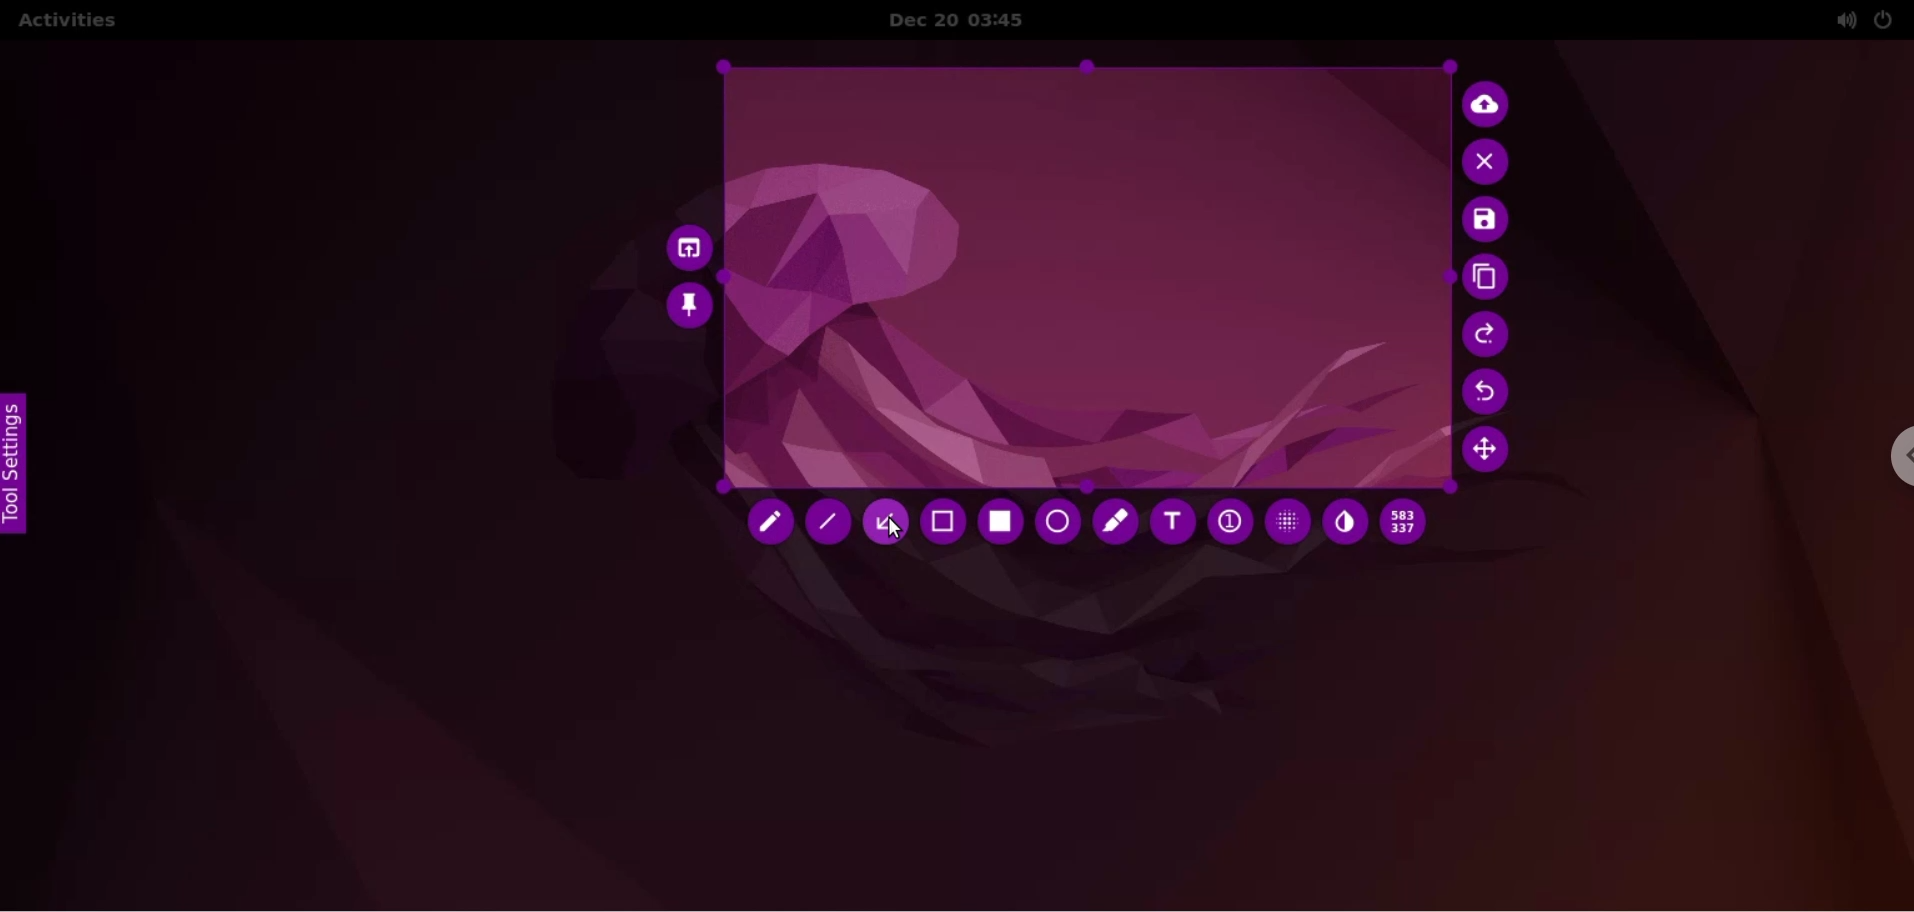 The image size is (1914, 912). I want to click on save, so click(1486, 221).